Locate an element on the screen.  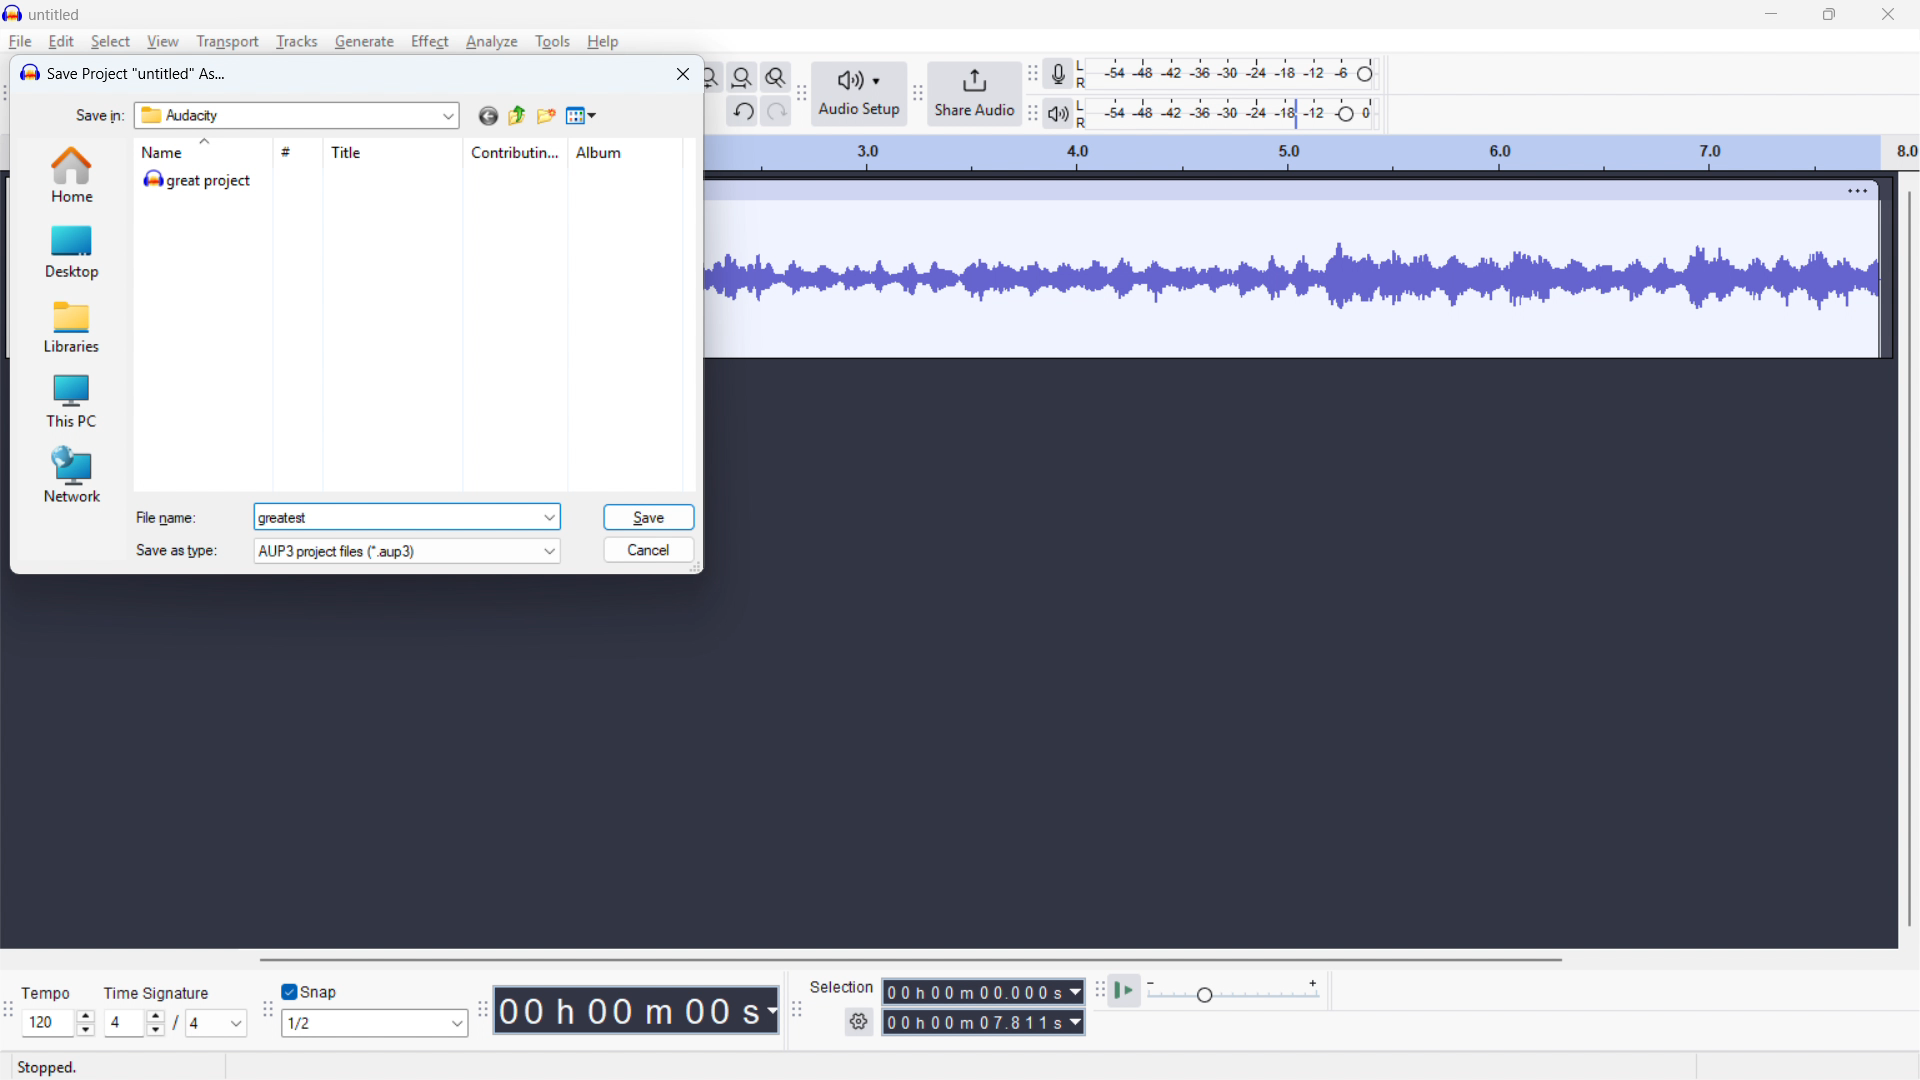
click to drag is located at coordinates (1259, 191).